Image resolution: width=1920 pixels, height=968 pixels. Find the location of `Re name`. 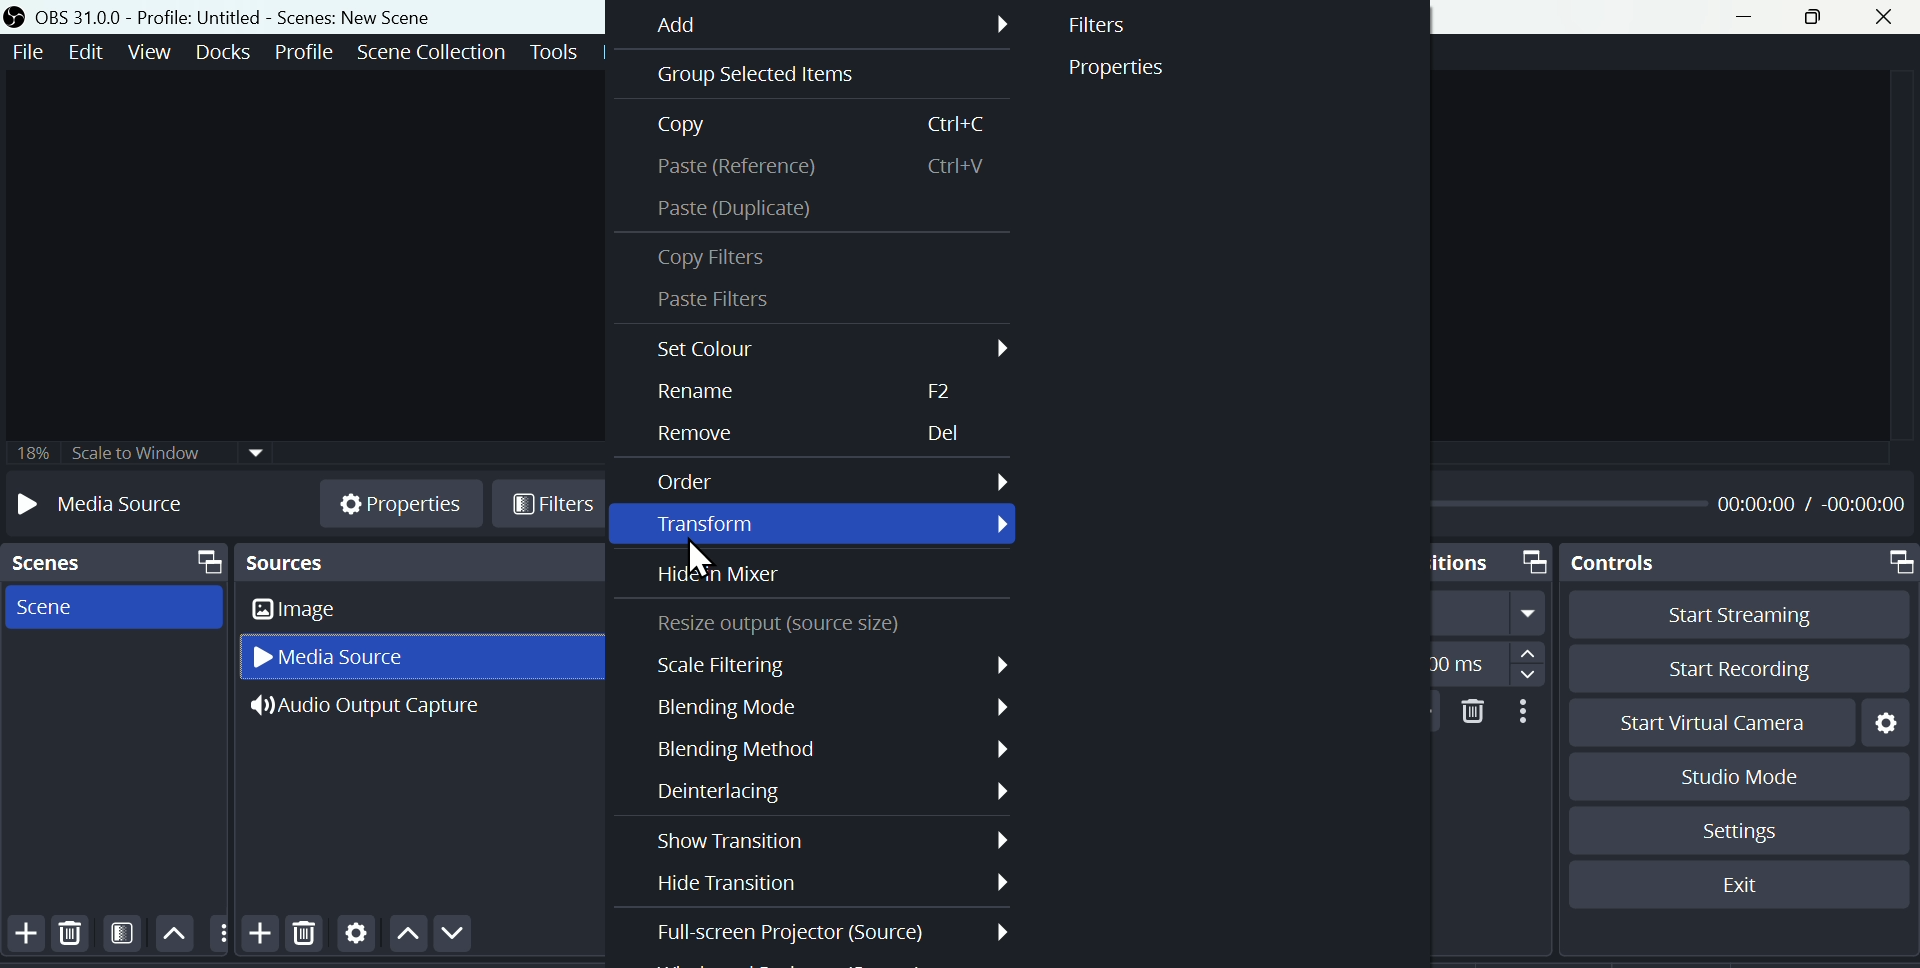

Re name is located at coordinates (810, 392).